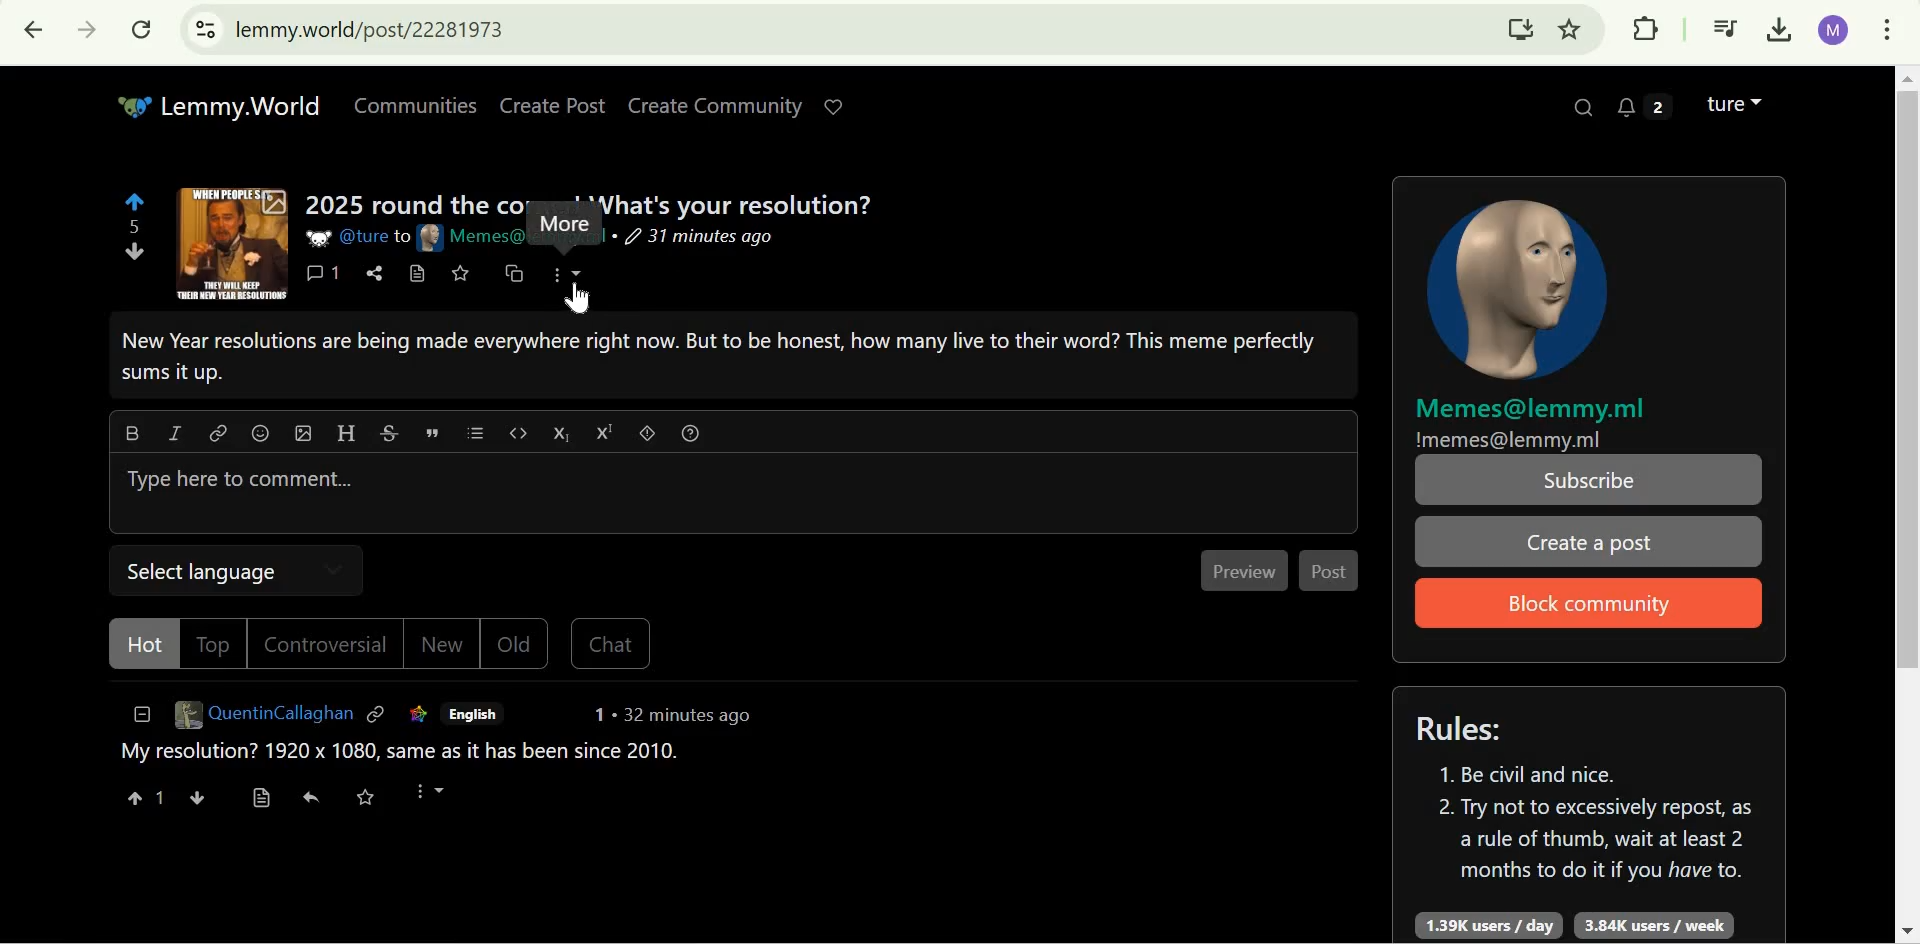  What do you see at coordinates (714, 106) in the screenshot?
I see `Create Community` at bounding box center [714, 106].